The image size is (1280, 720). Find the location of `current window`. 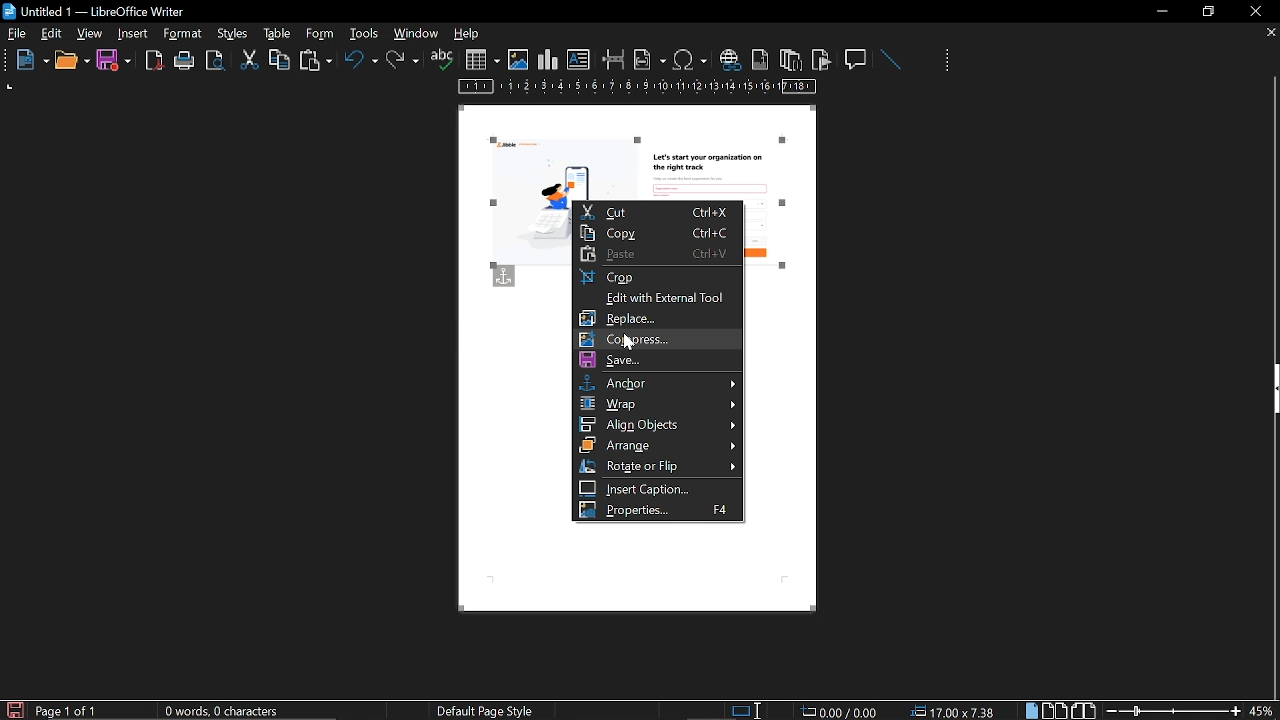

current window is located at coordinates (97, 10).